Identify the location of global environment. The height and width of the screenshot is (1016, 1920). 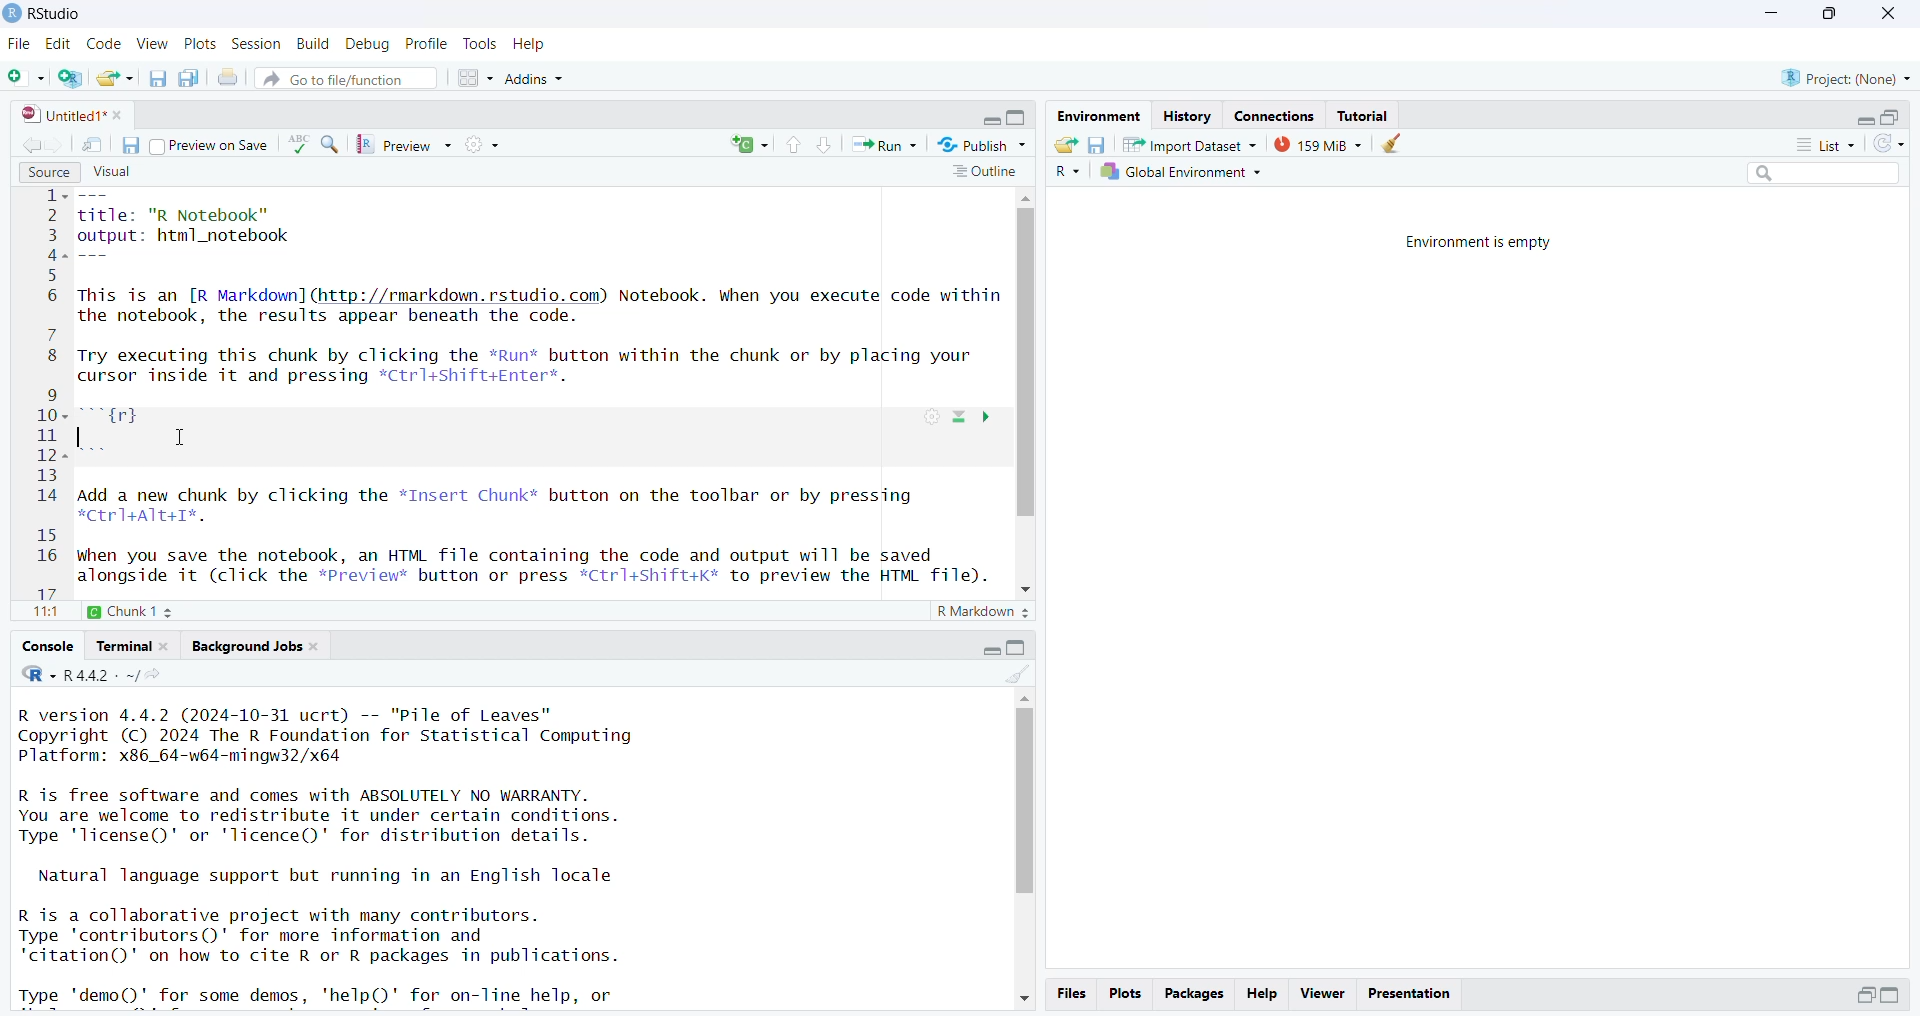
(1179, 173).